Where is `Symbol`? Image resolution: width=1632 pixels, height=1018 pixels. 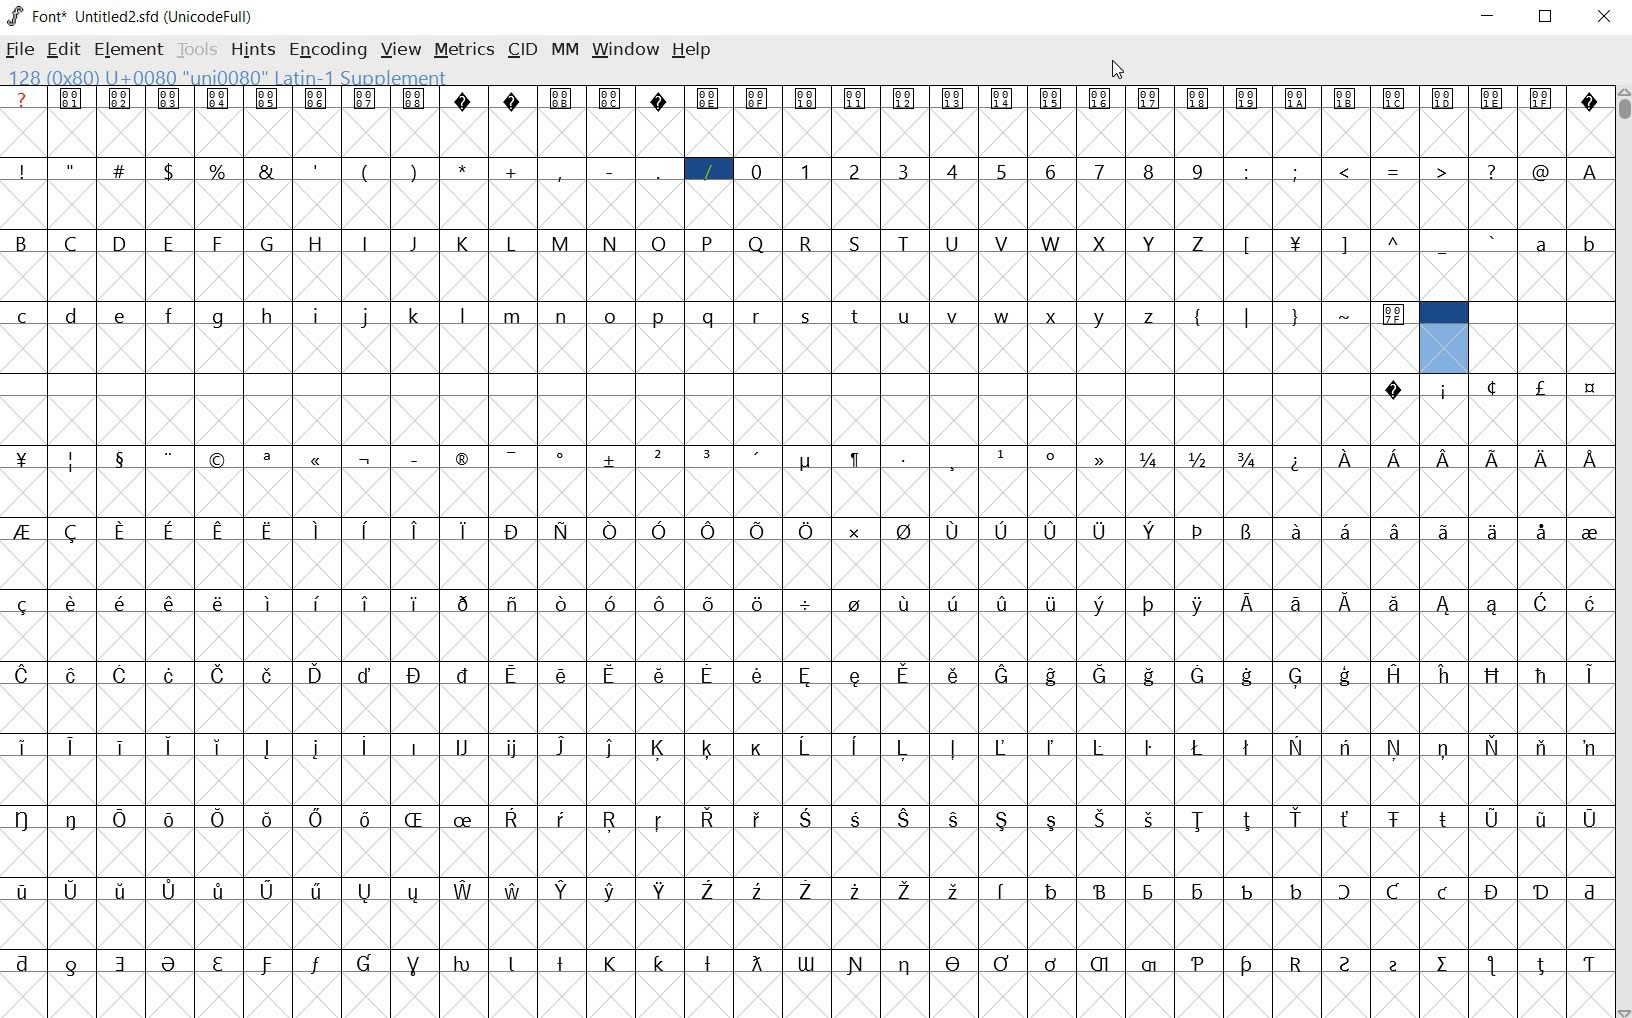
Symbol is located at coordinates (1052, 531).